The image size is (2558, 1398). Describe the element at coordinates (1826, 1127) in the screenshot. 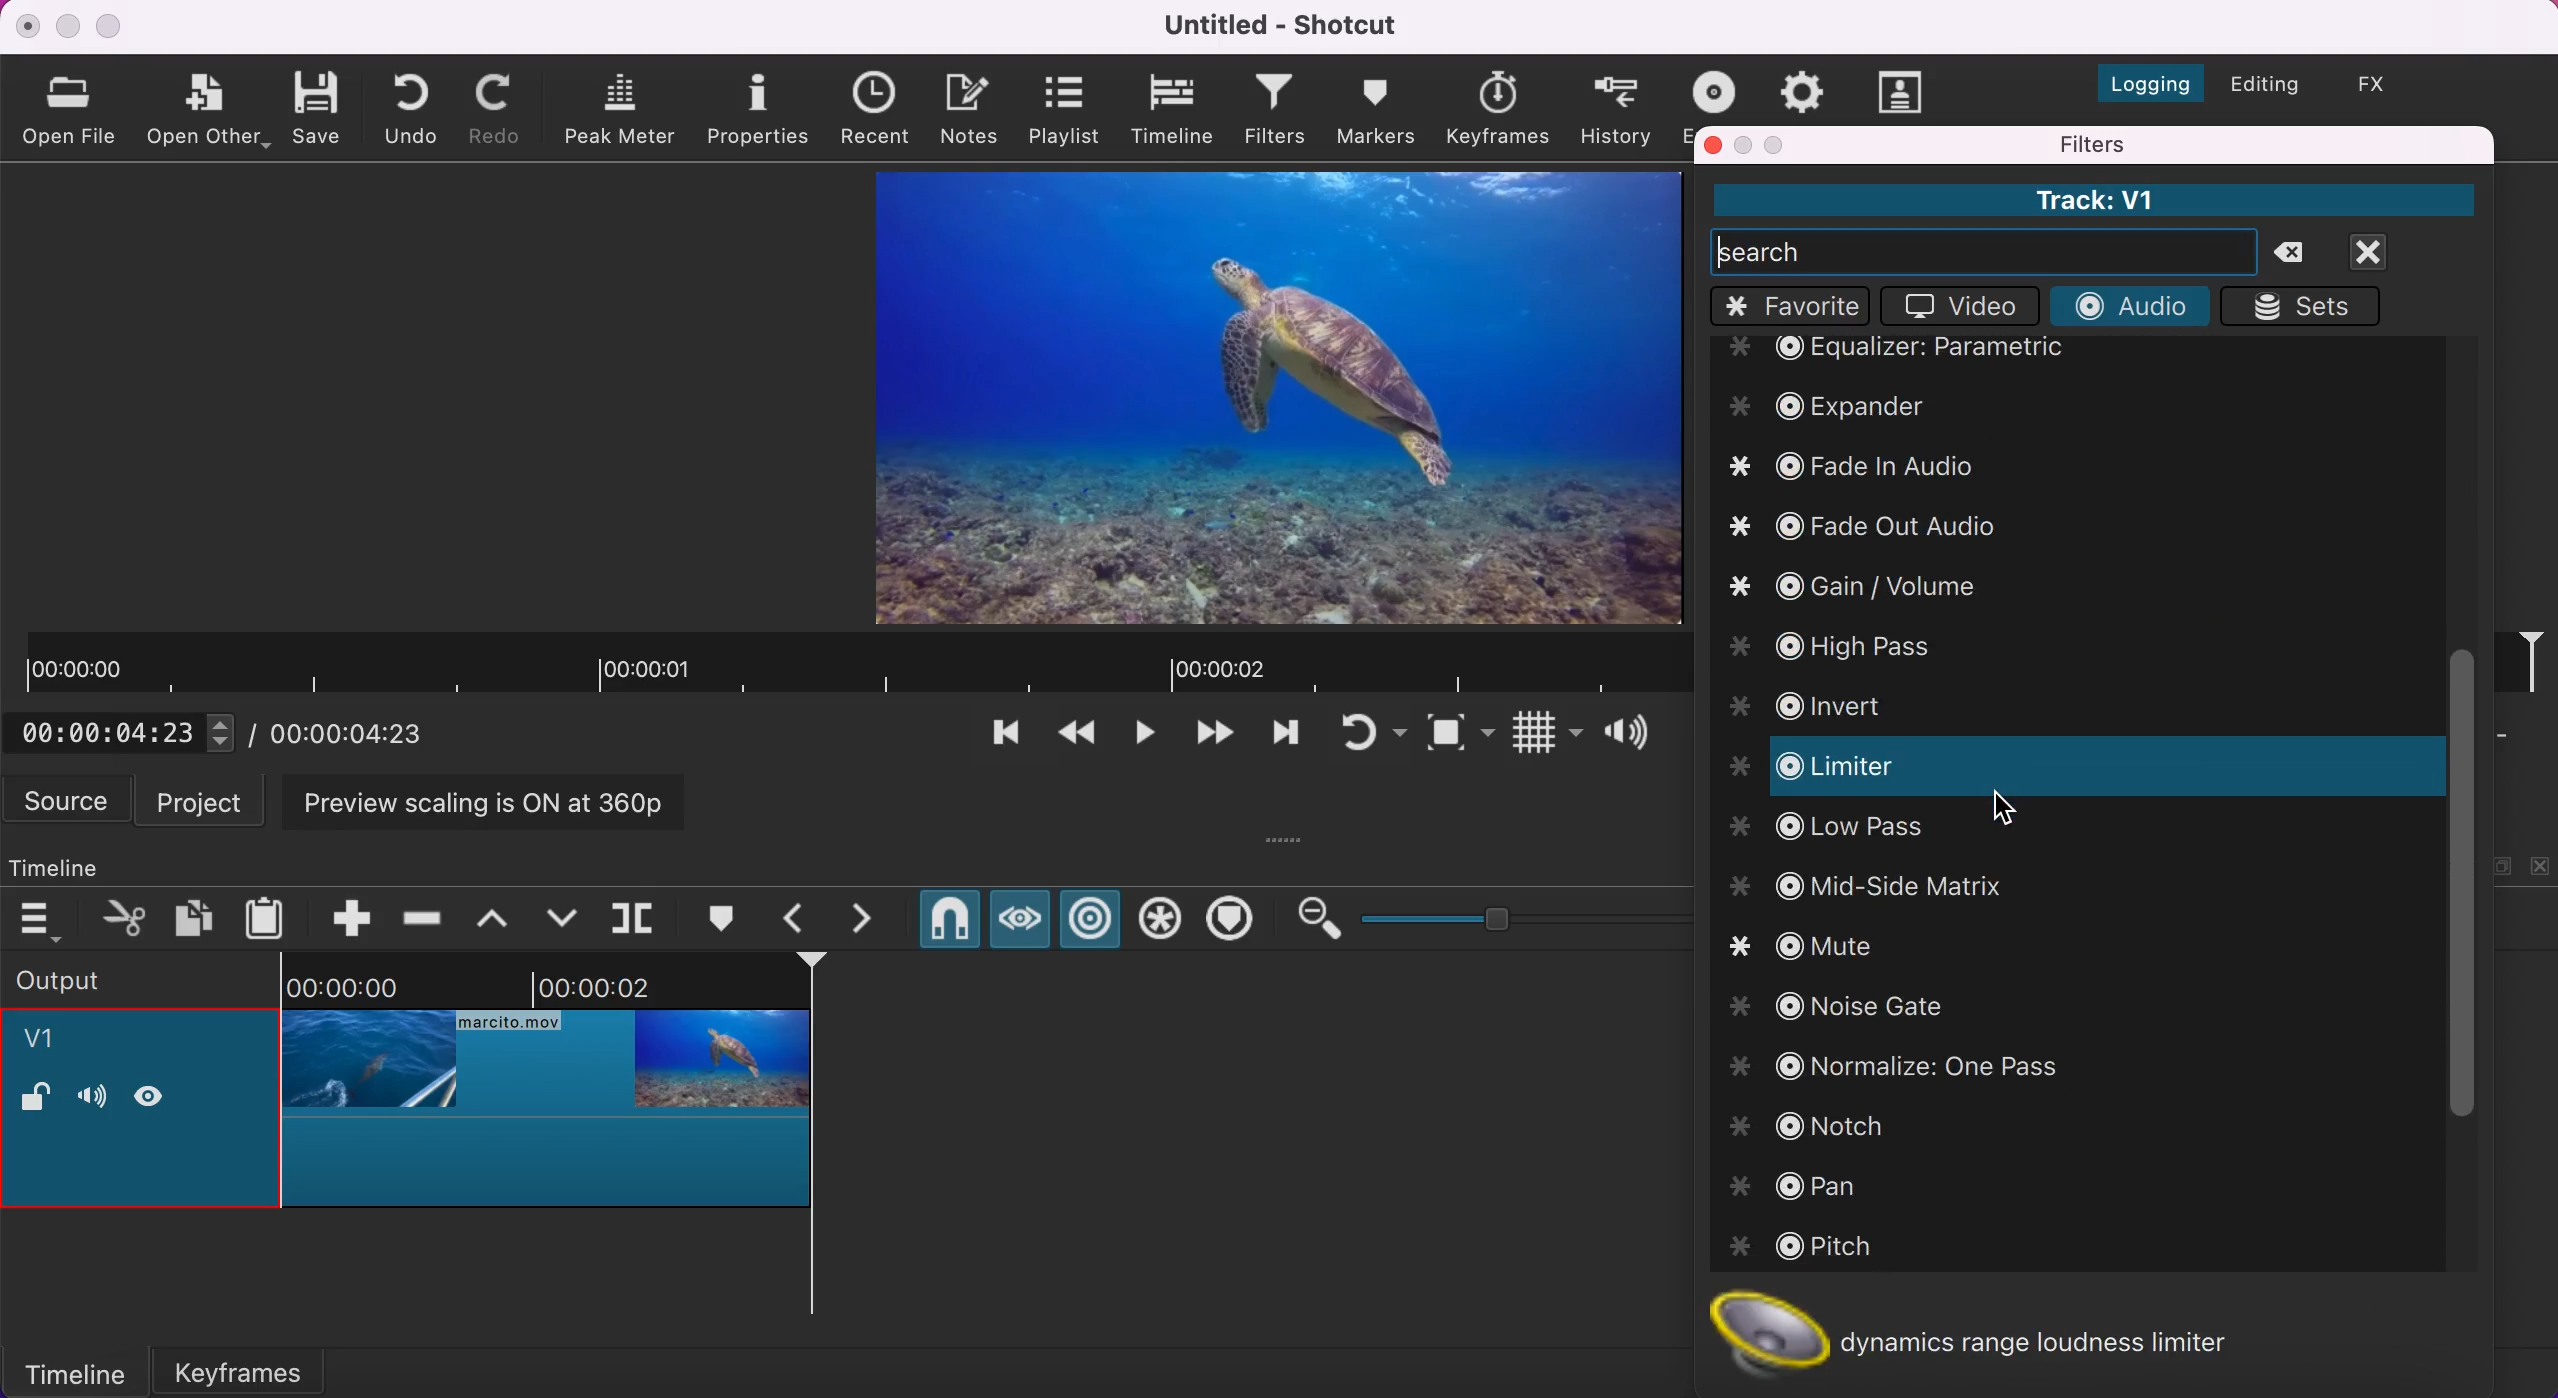

I see `notch` at that location.